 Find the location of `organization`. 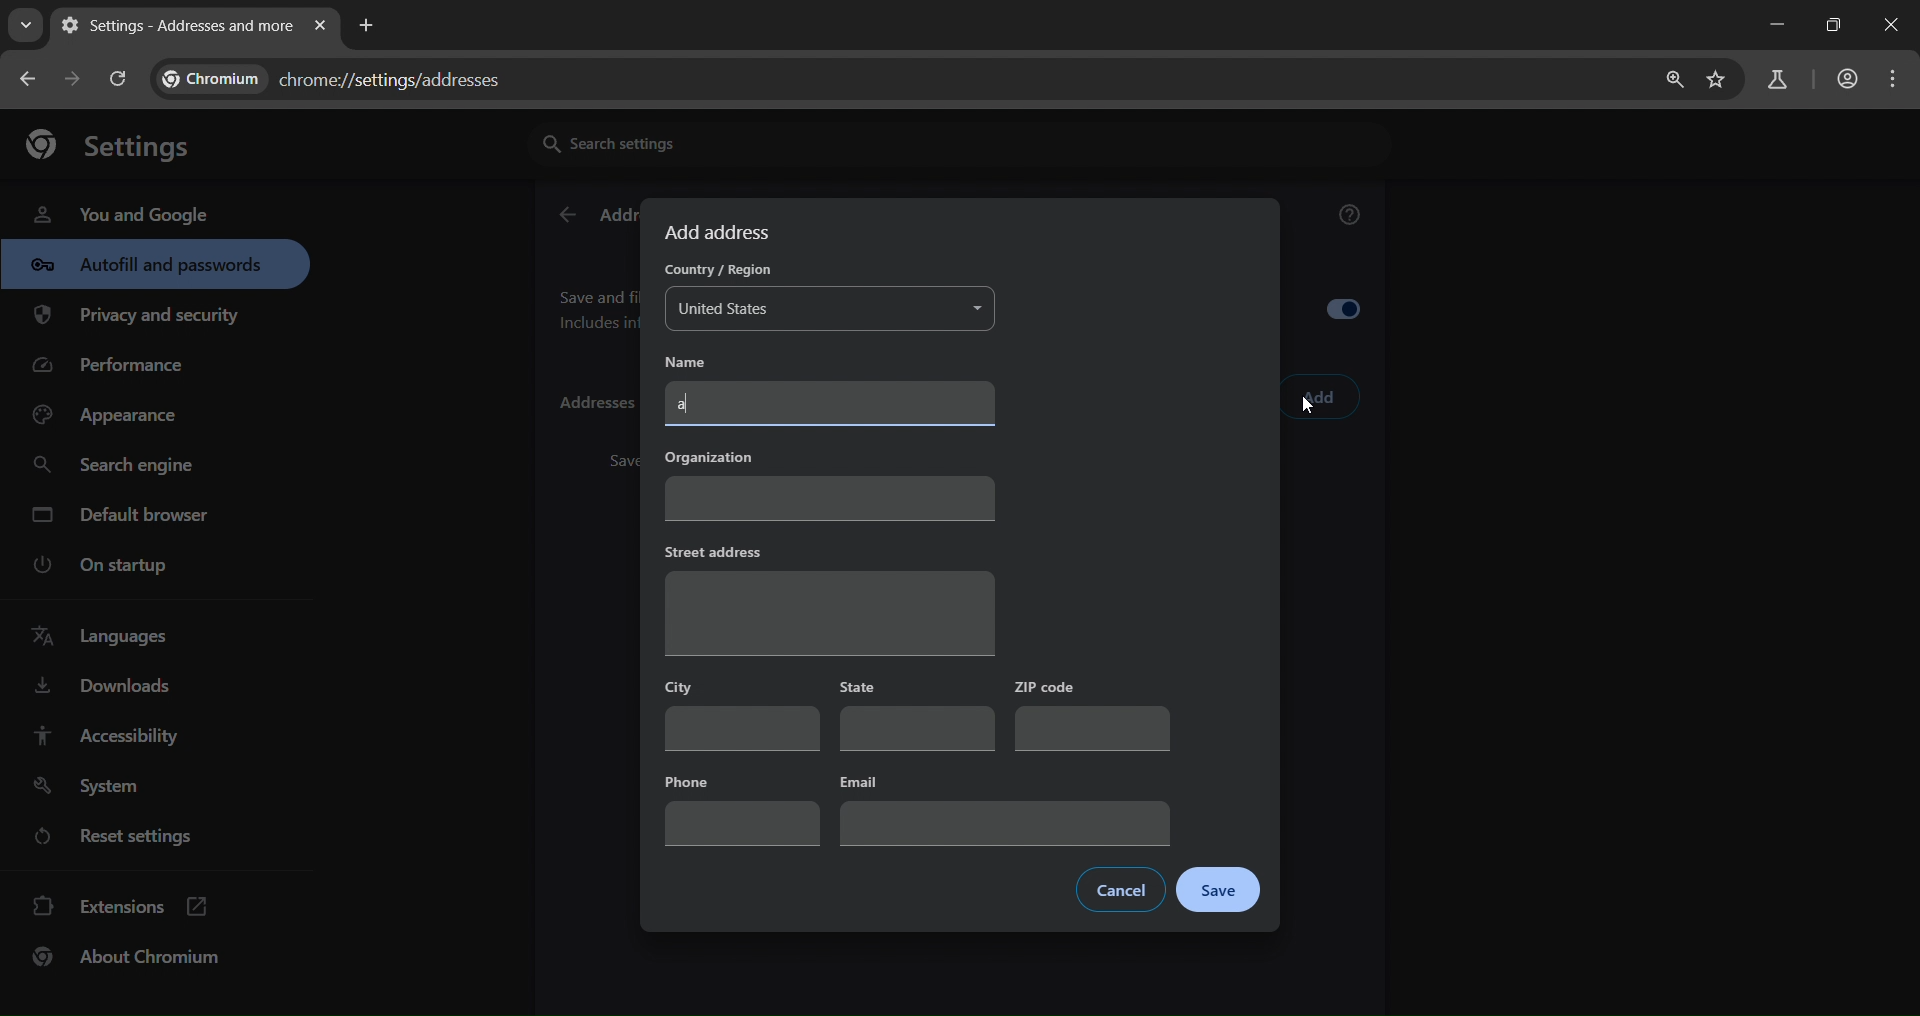

organization is located at coordinates (829, 481).